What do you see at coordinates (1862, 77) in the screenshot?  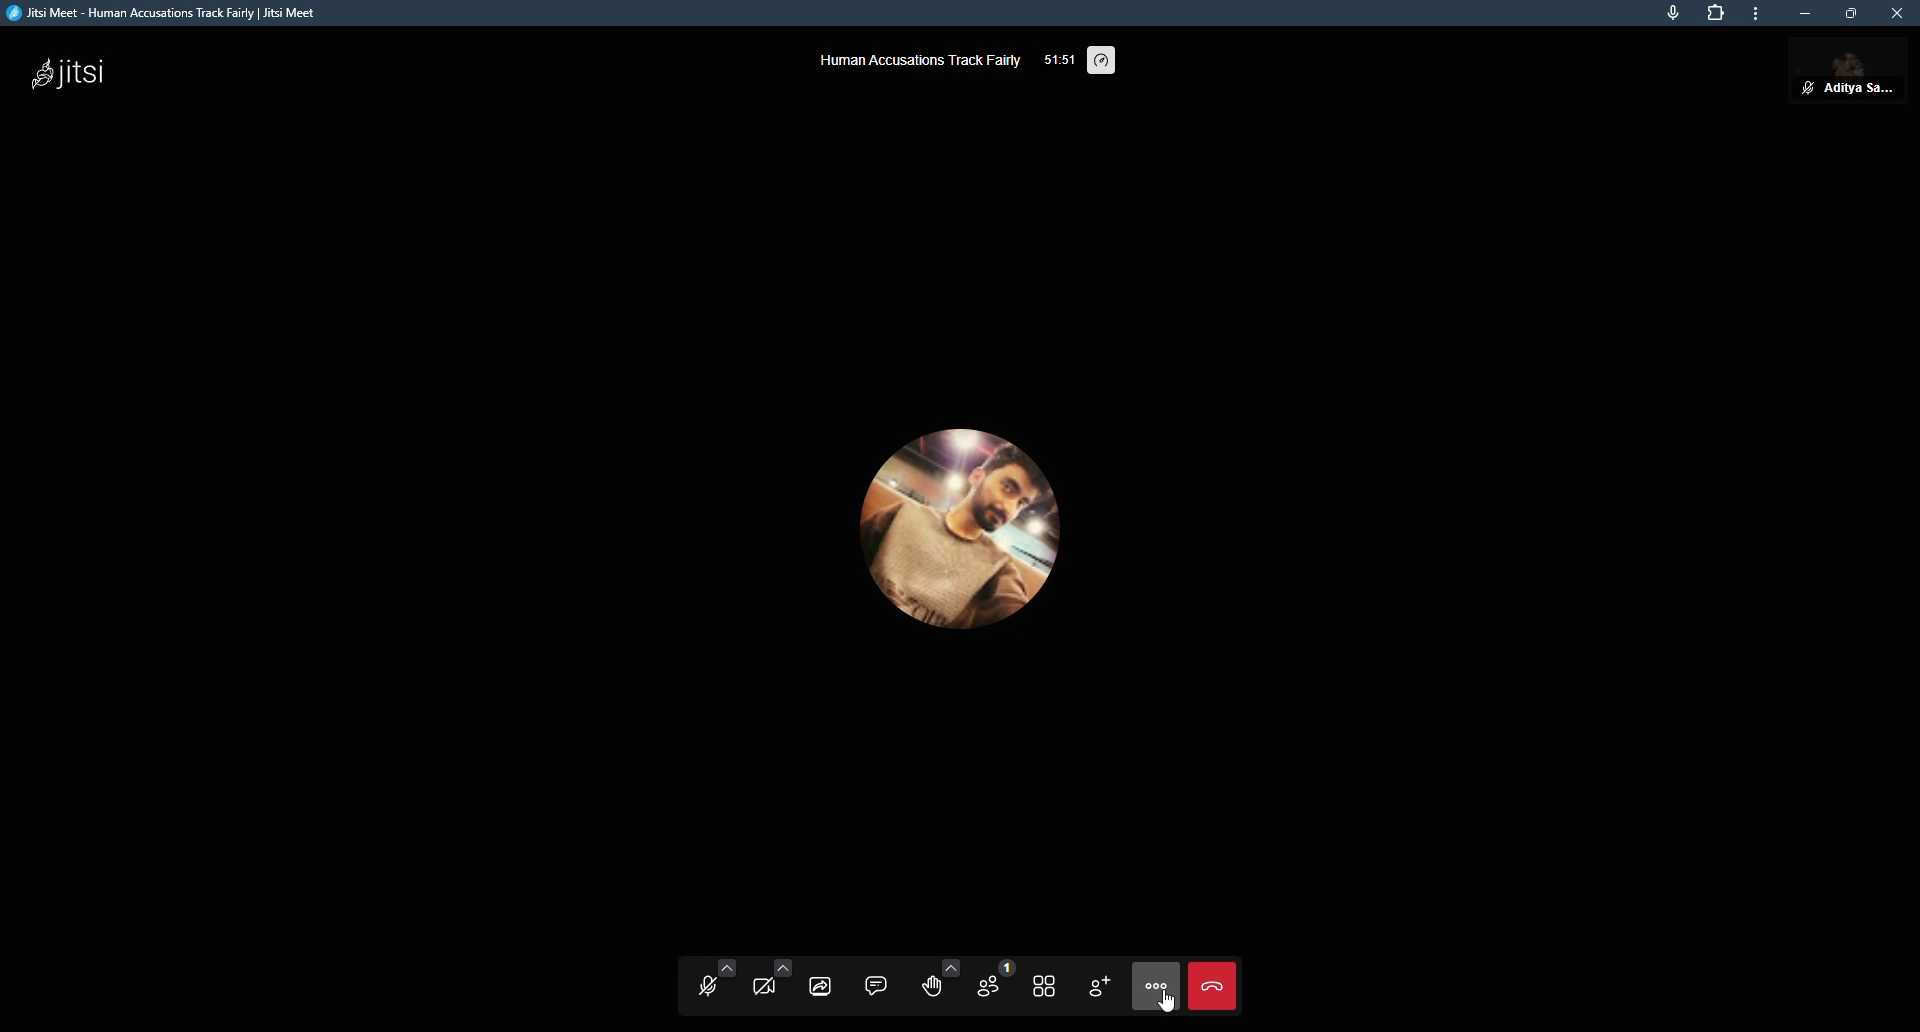 I see `profile` at bounding box center [1862, 77].